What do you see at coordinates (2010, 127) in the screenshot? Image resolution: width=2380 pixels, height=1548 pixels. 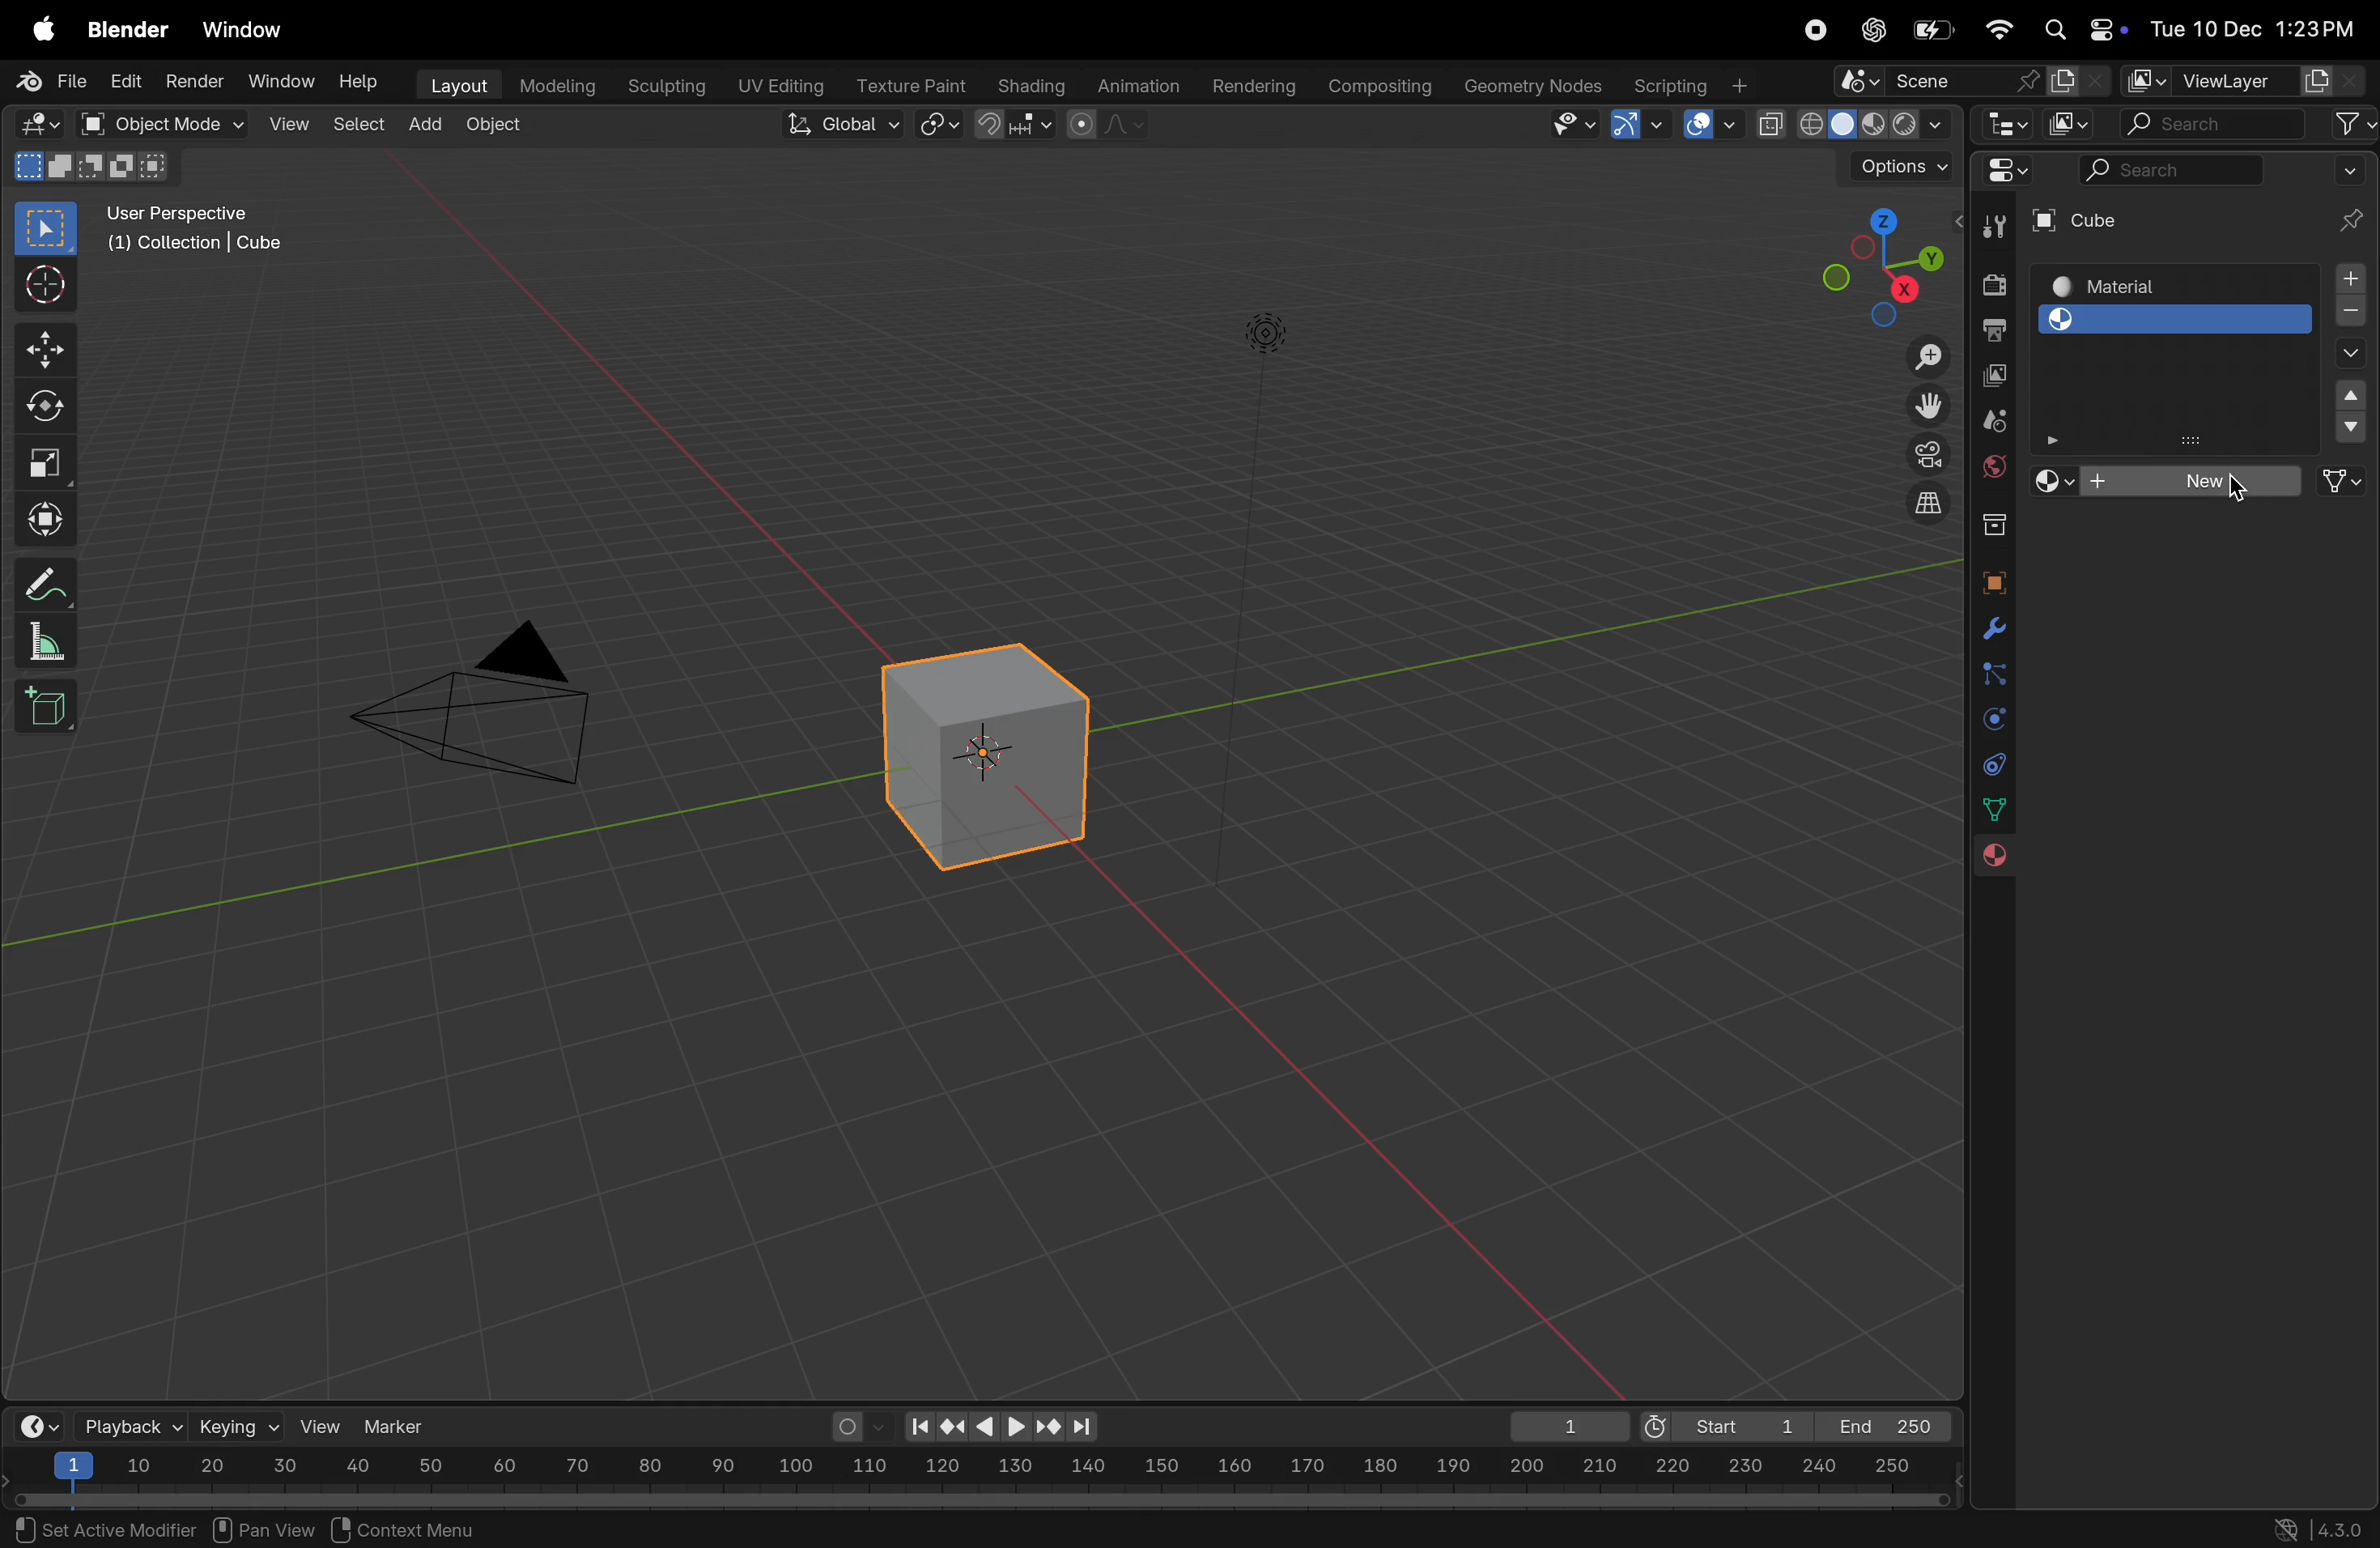 I see `editor type` at bounding box center [2010, 127].